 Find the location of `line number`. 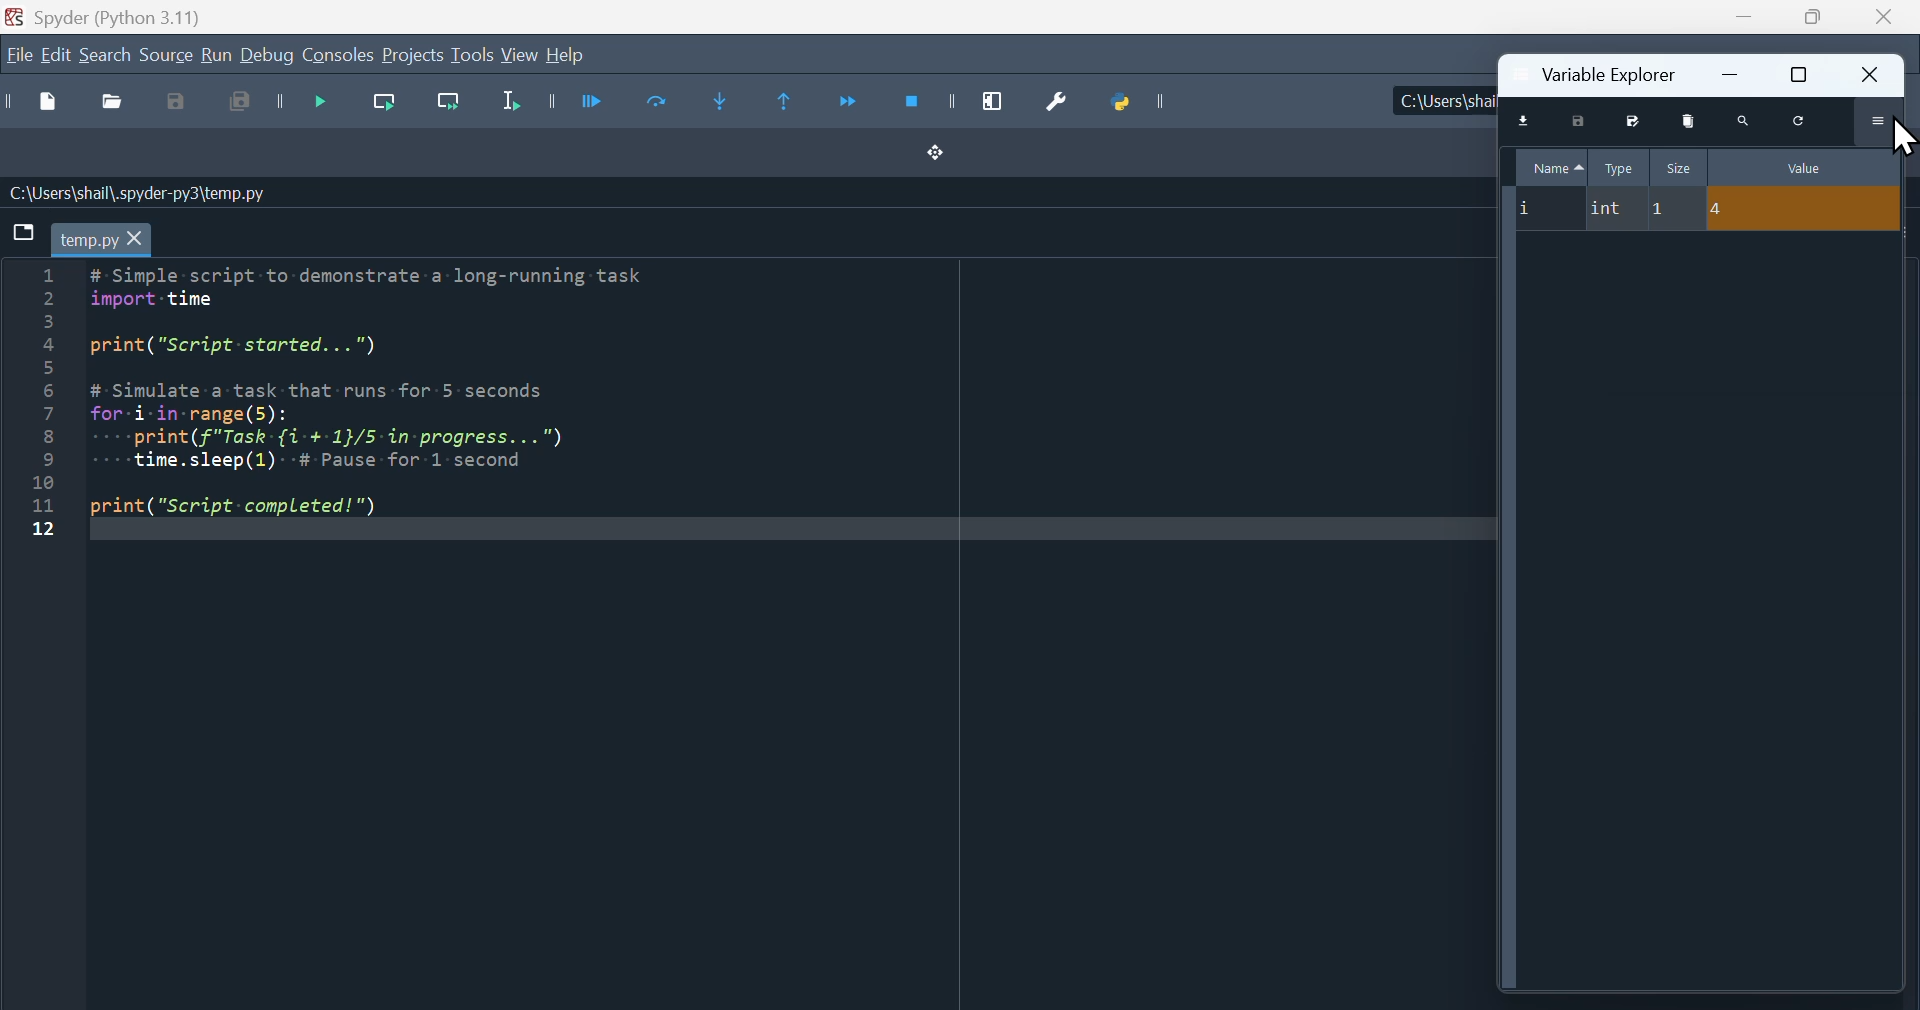

line number is located at coordinates (40, 403).